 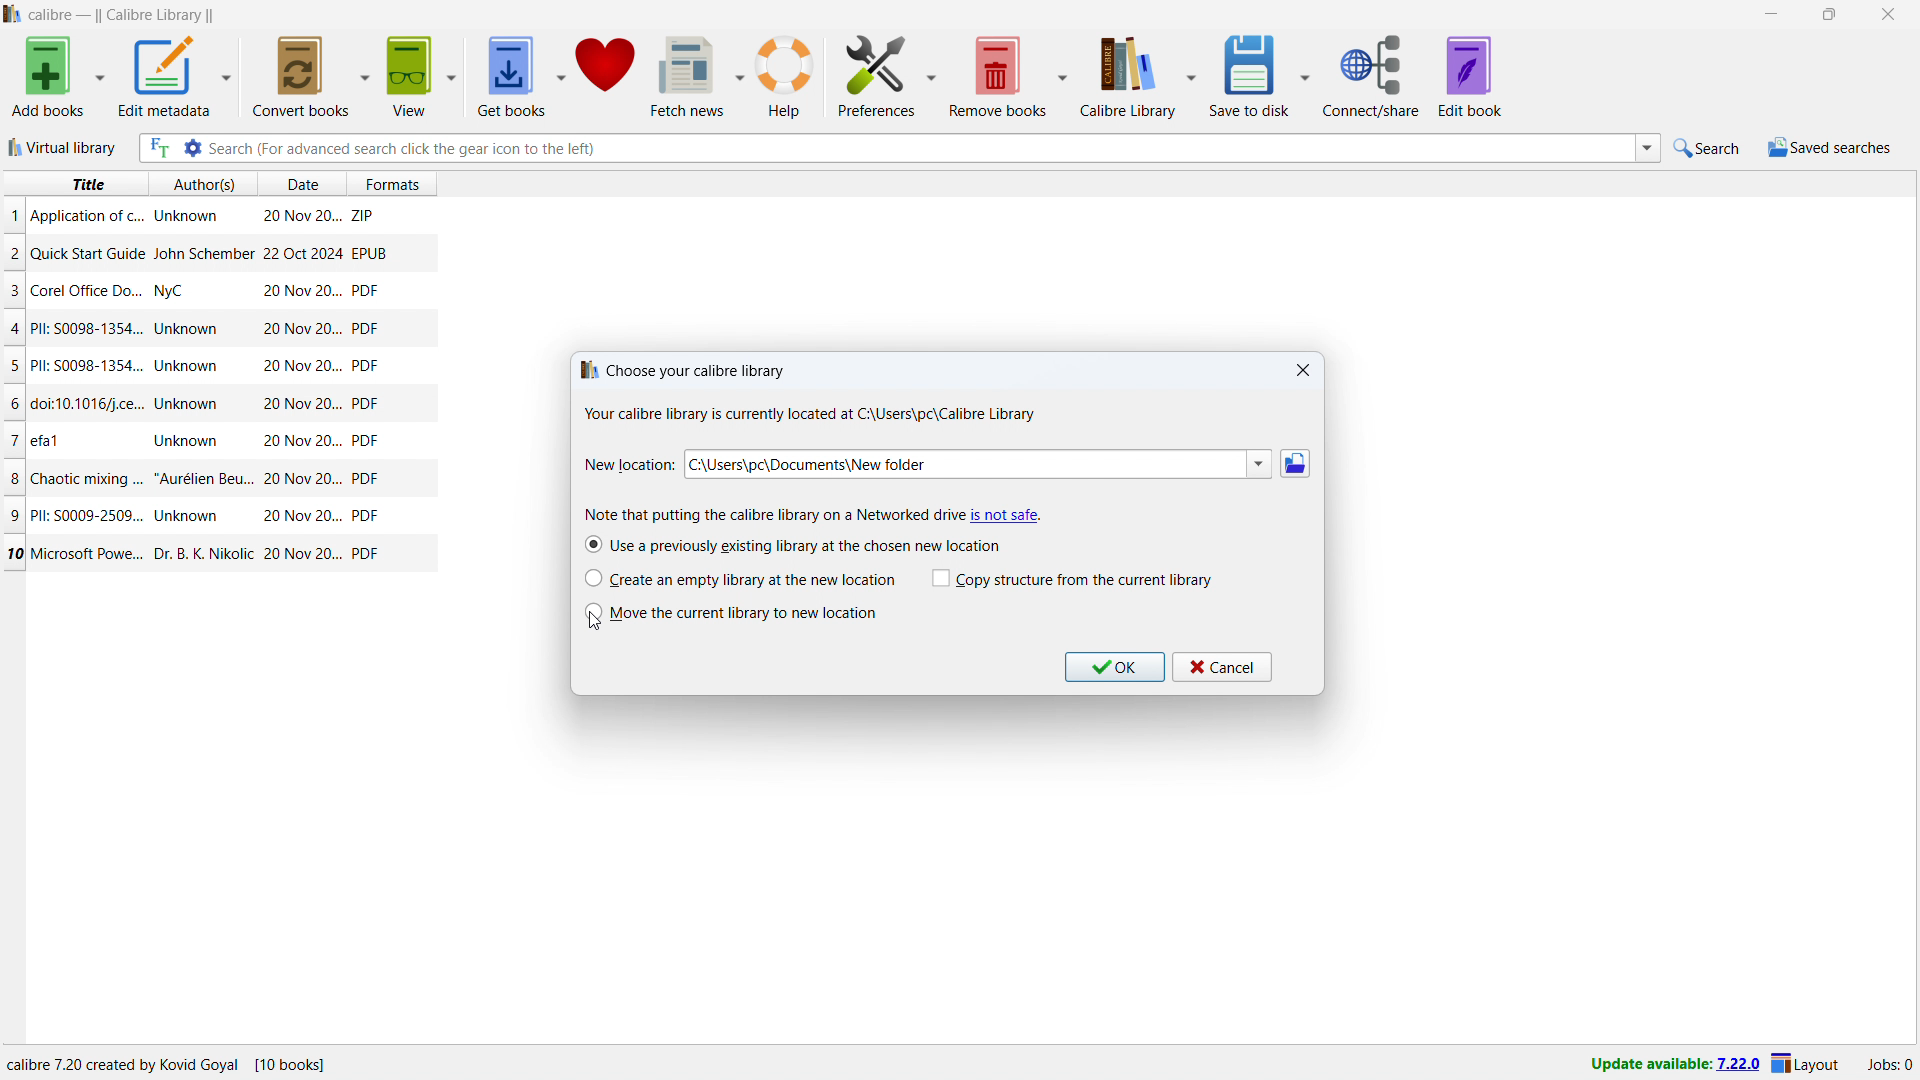 I want to click on 4, so click(x=16, y=329).